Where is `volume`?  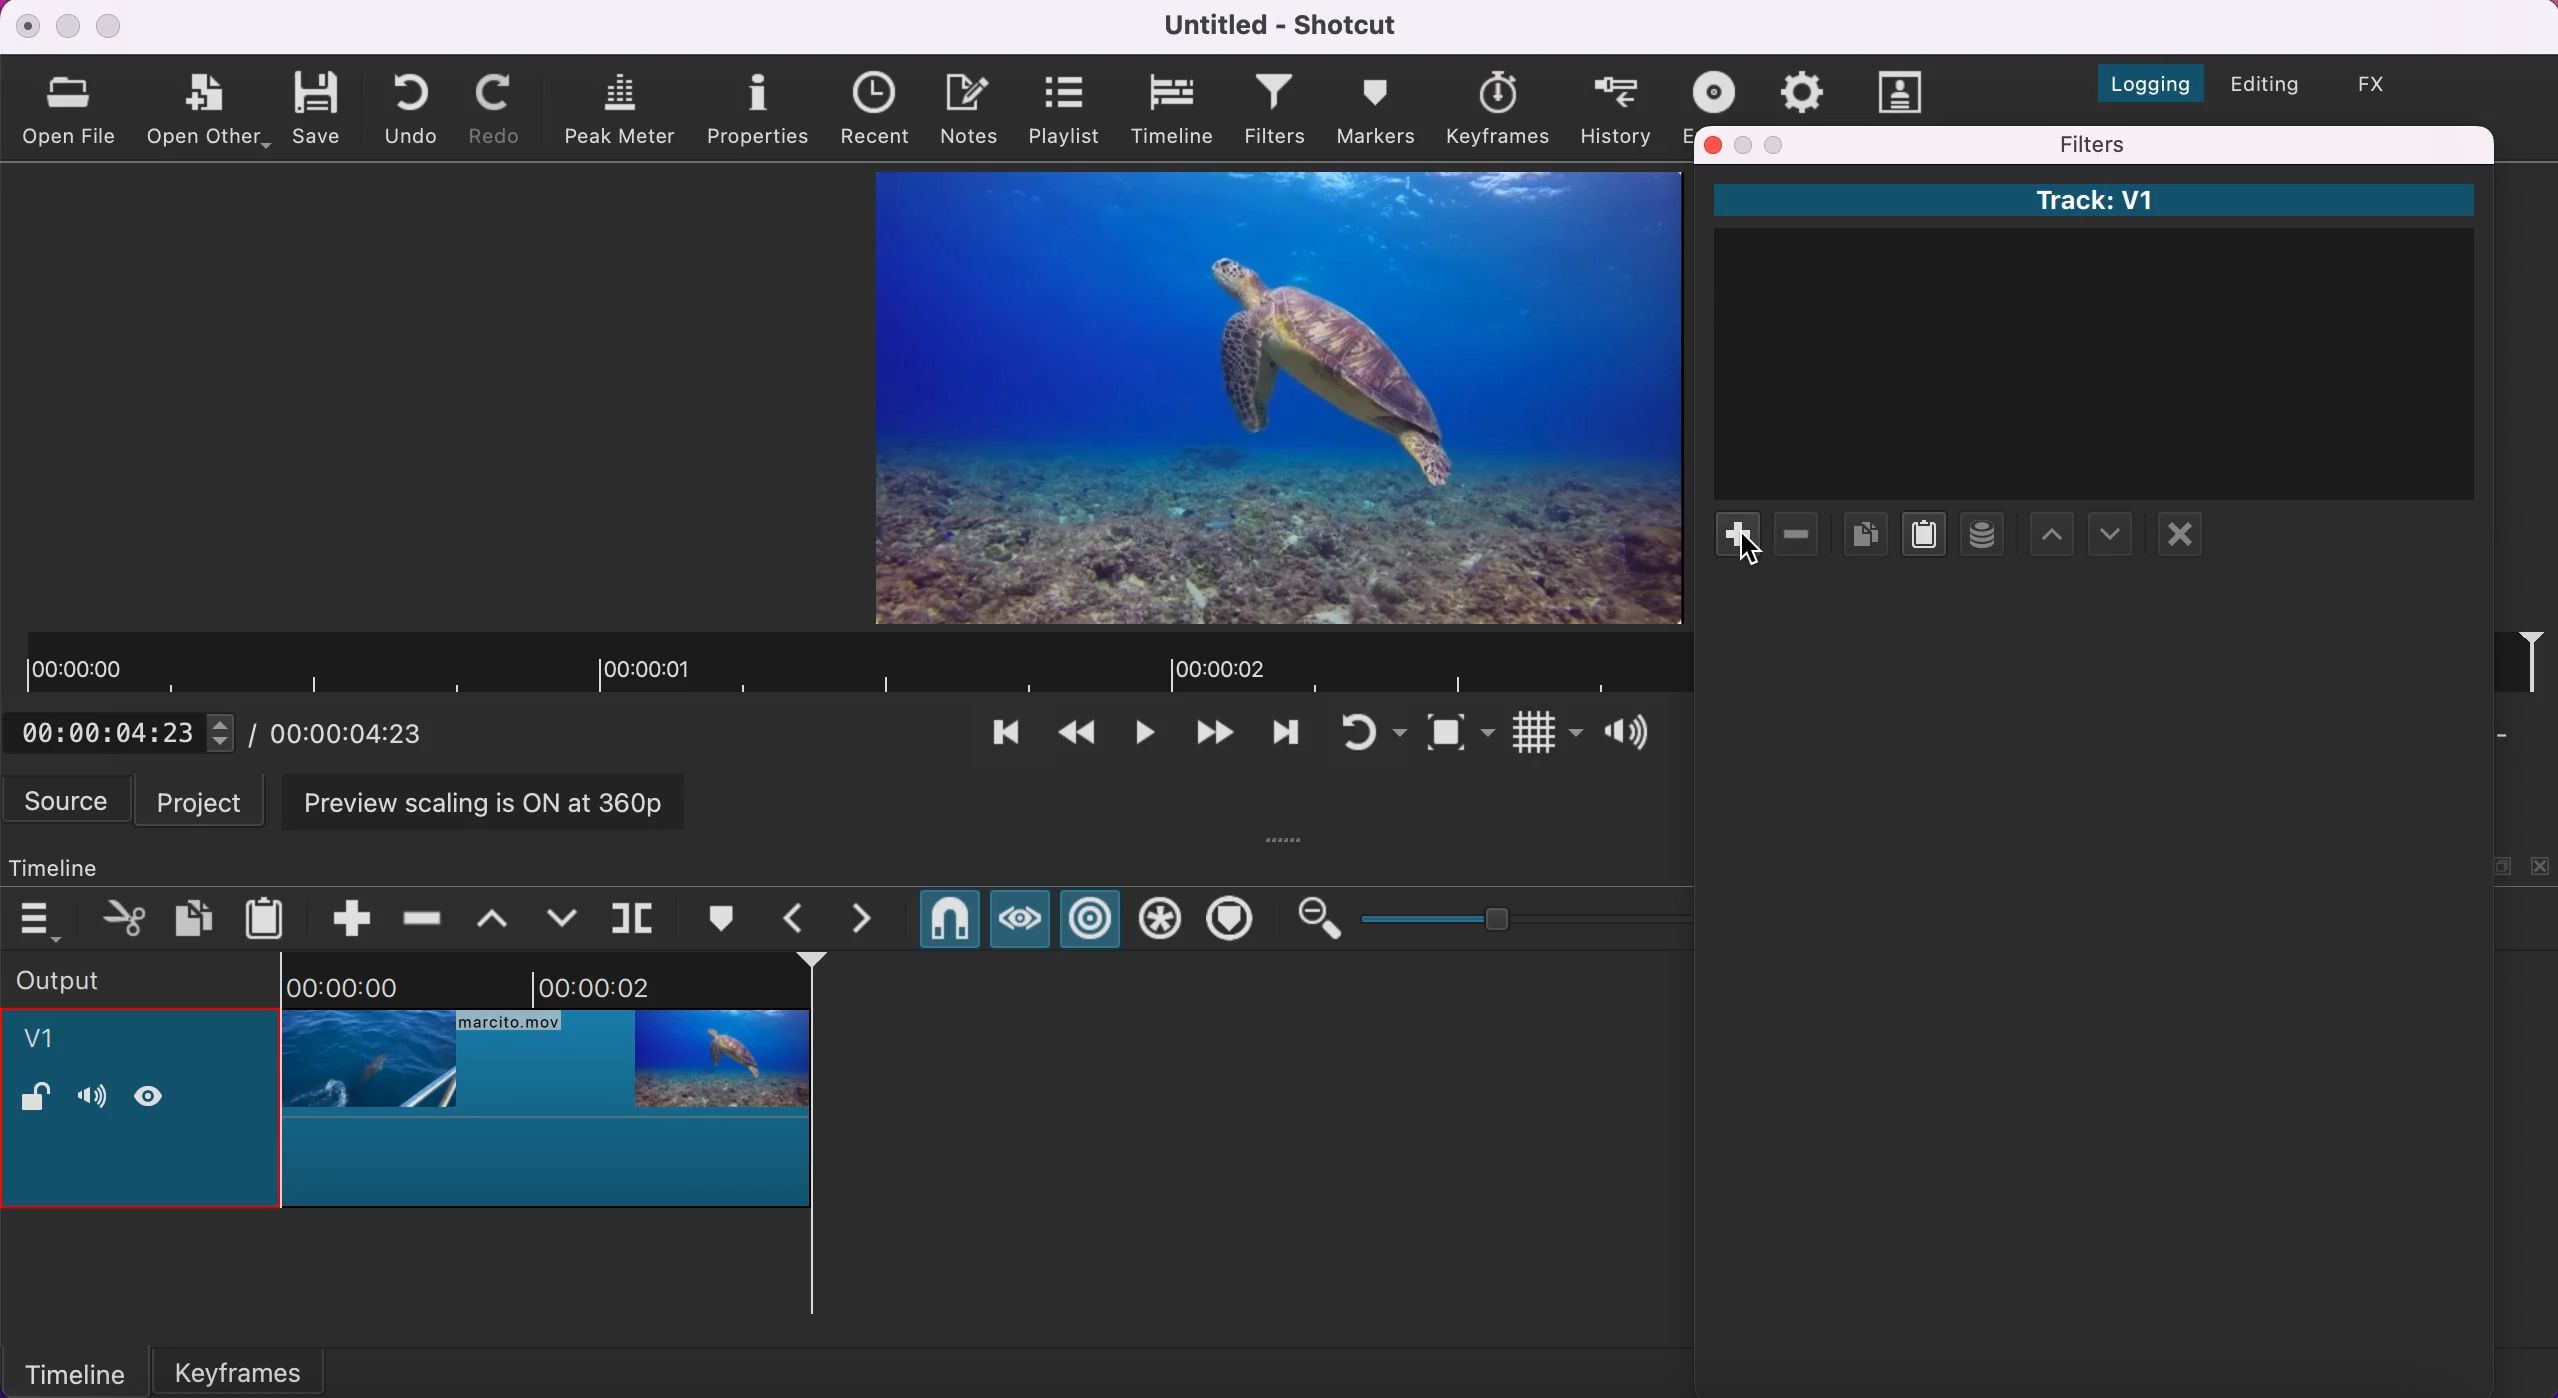 volume is located at coordinates (91, 1099).